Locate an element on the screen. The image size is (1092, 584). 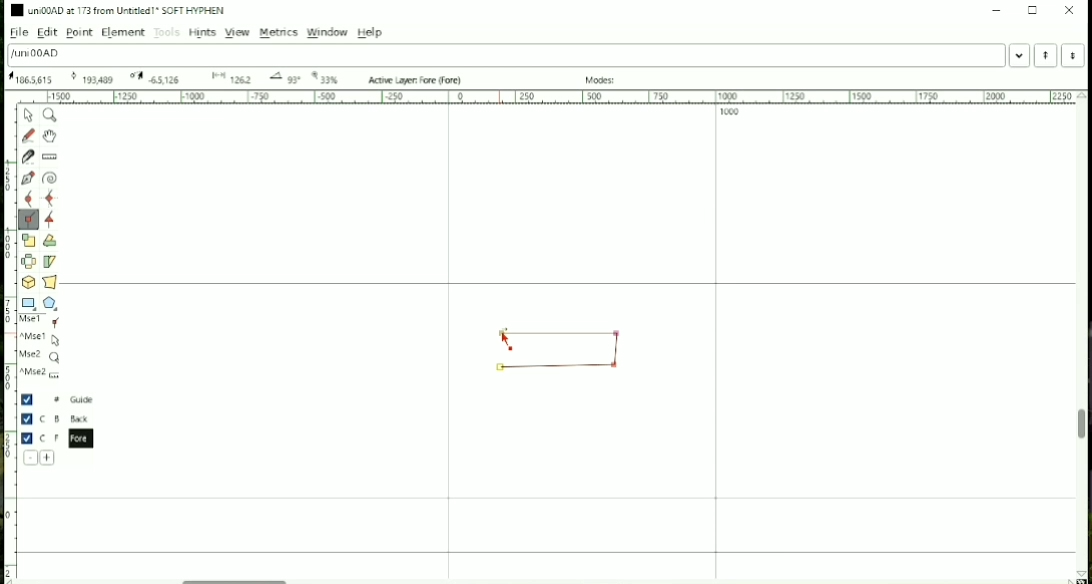
Active Layer is located at coordinates (417, 80).